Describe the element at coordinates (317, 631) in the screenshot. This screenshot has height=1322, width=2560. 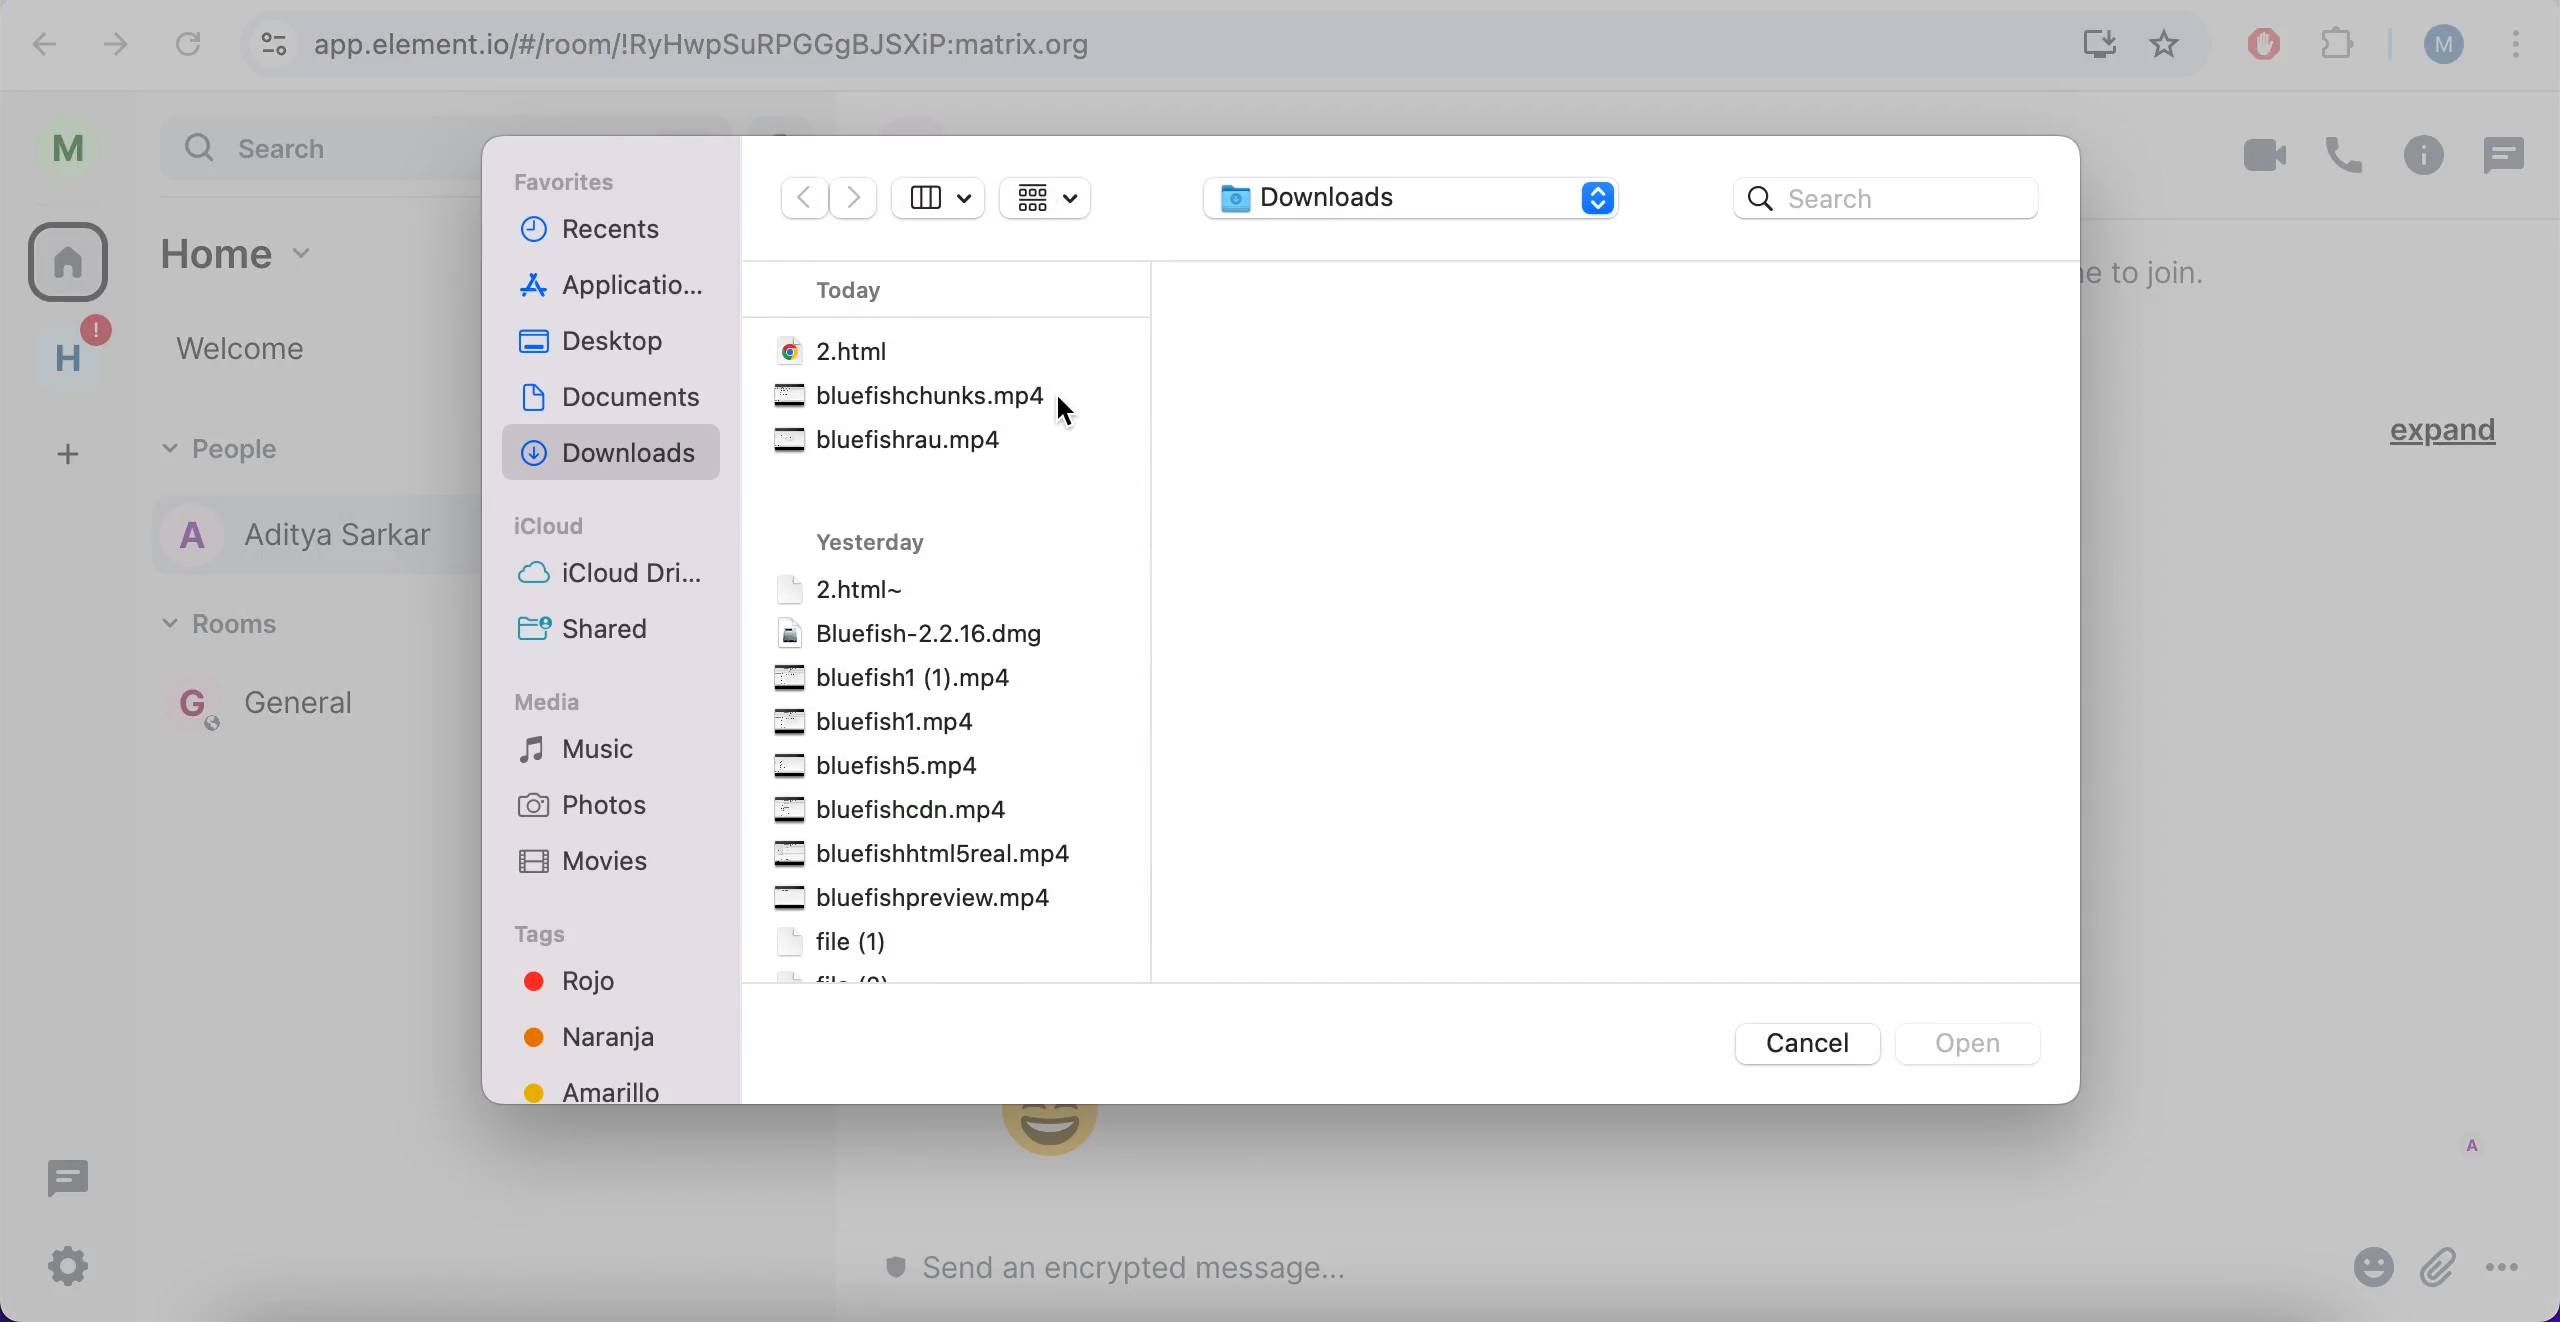
I see `rooms` at that location.